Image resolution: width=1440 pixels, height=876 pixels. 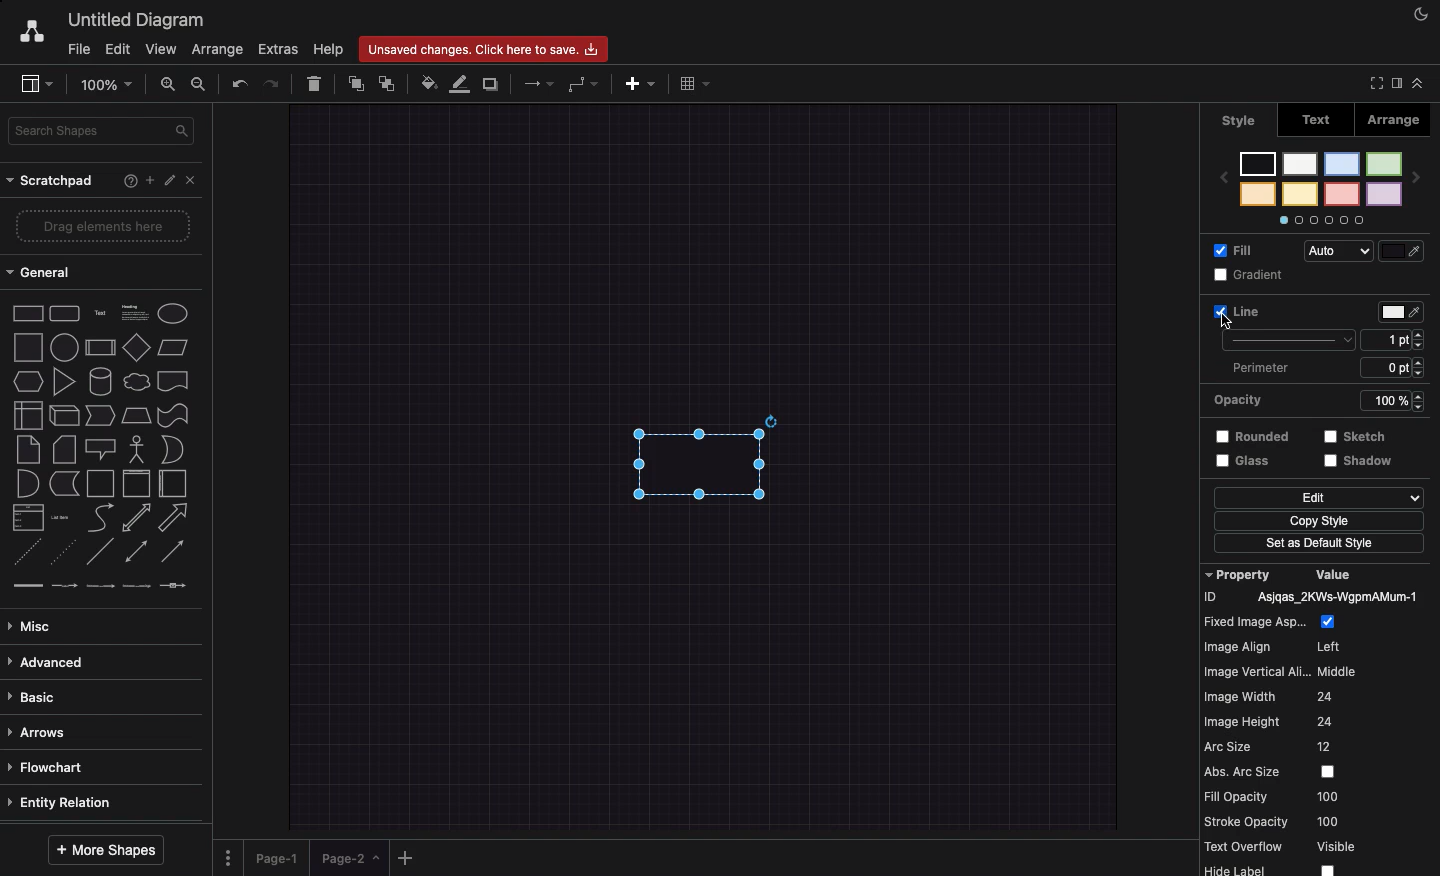 I want to click on note, so click(x=27, y=449).